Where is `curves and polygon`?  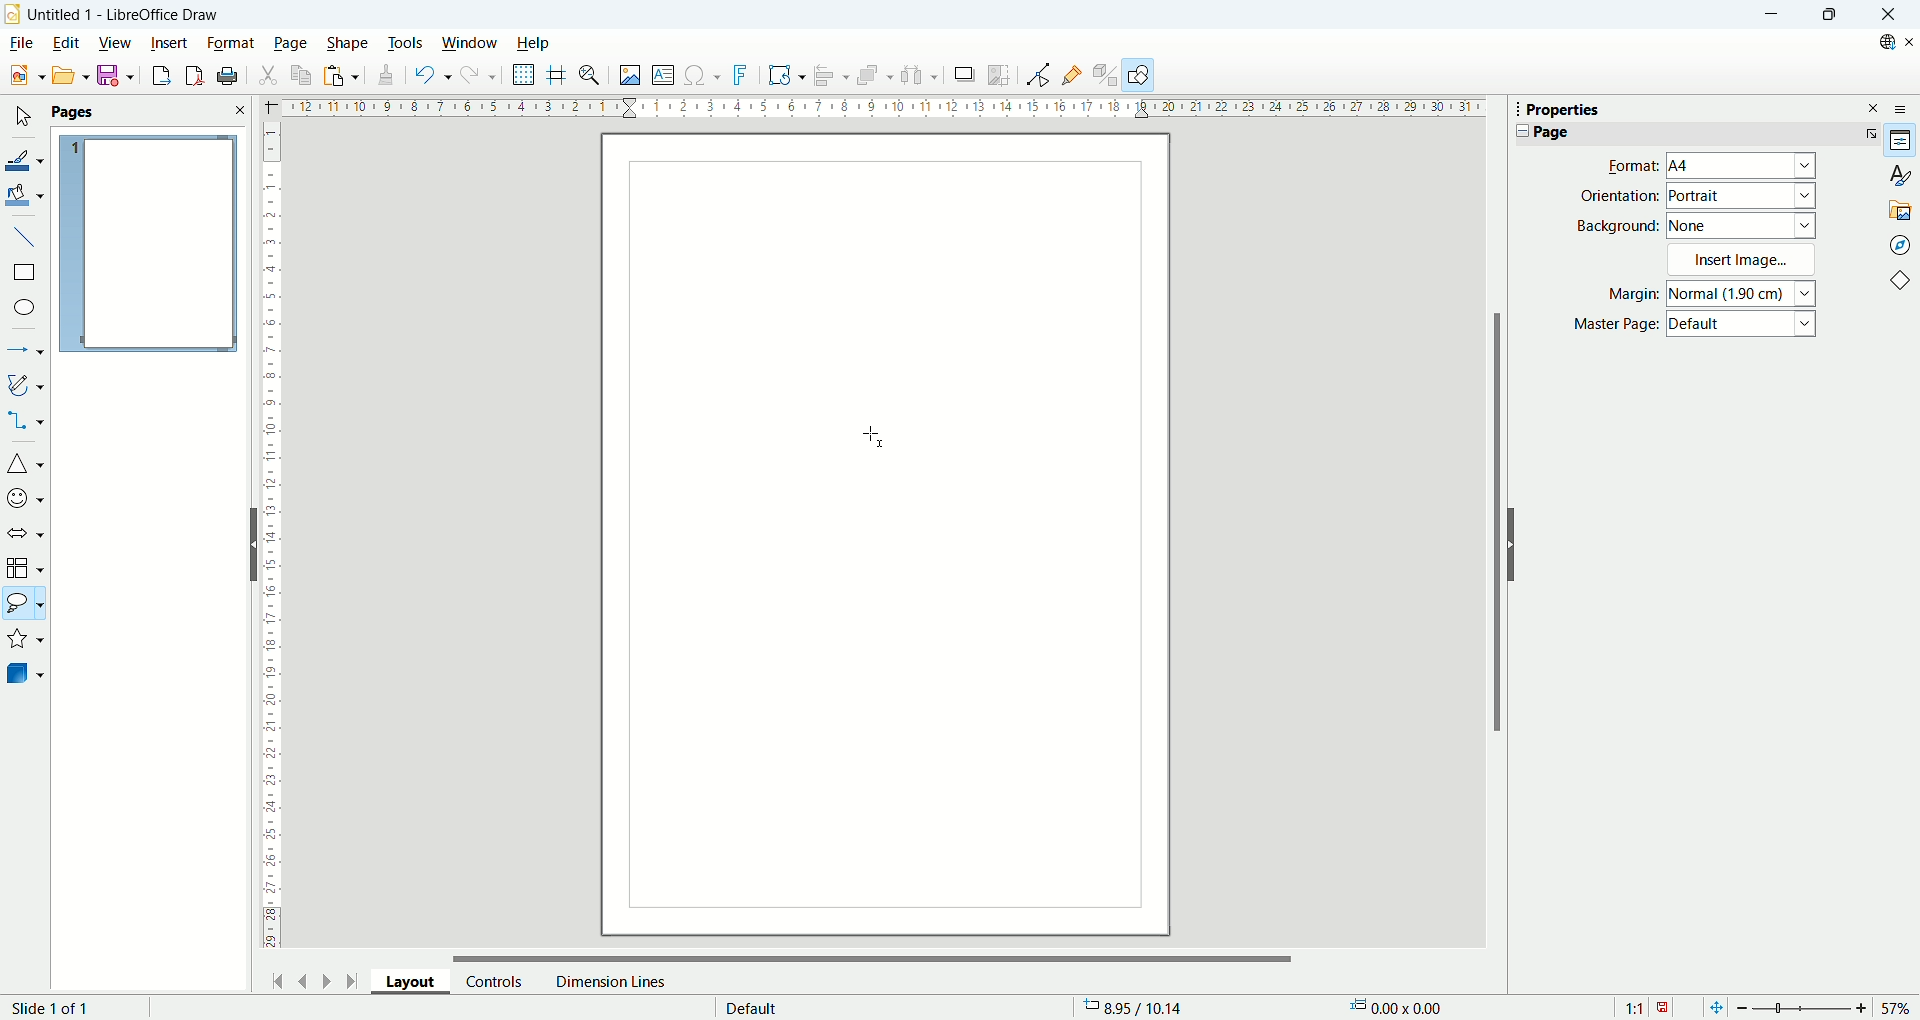 curves and polygon is located at coordinates (26, 385).